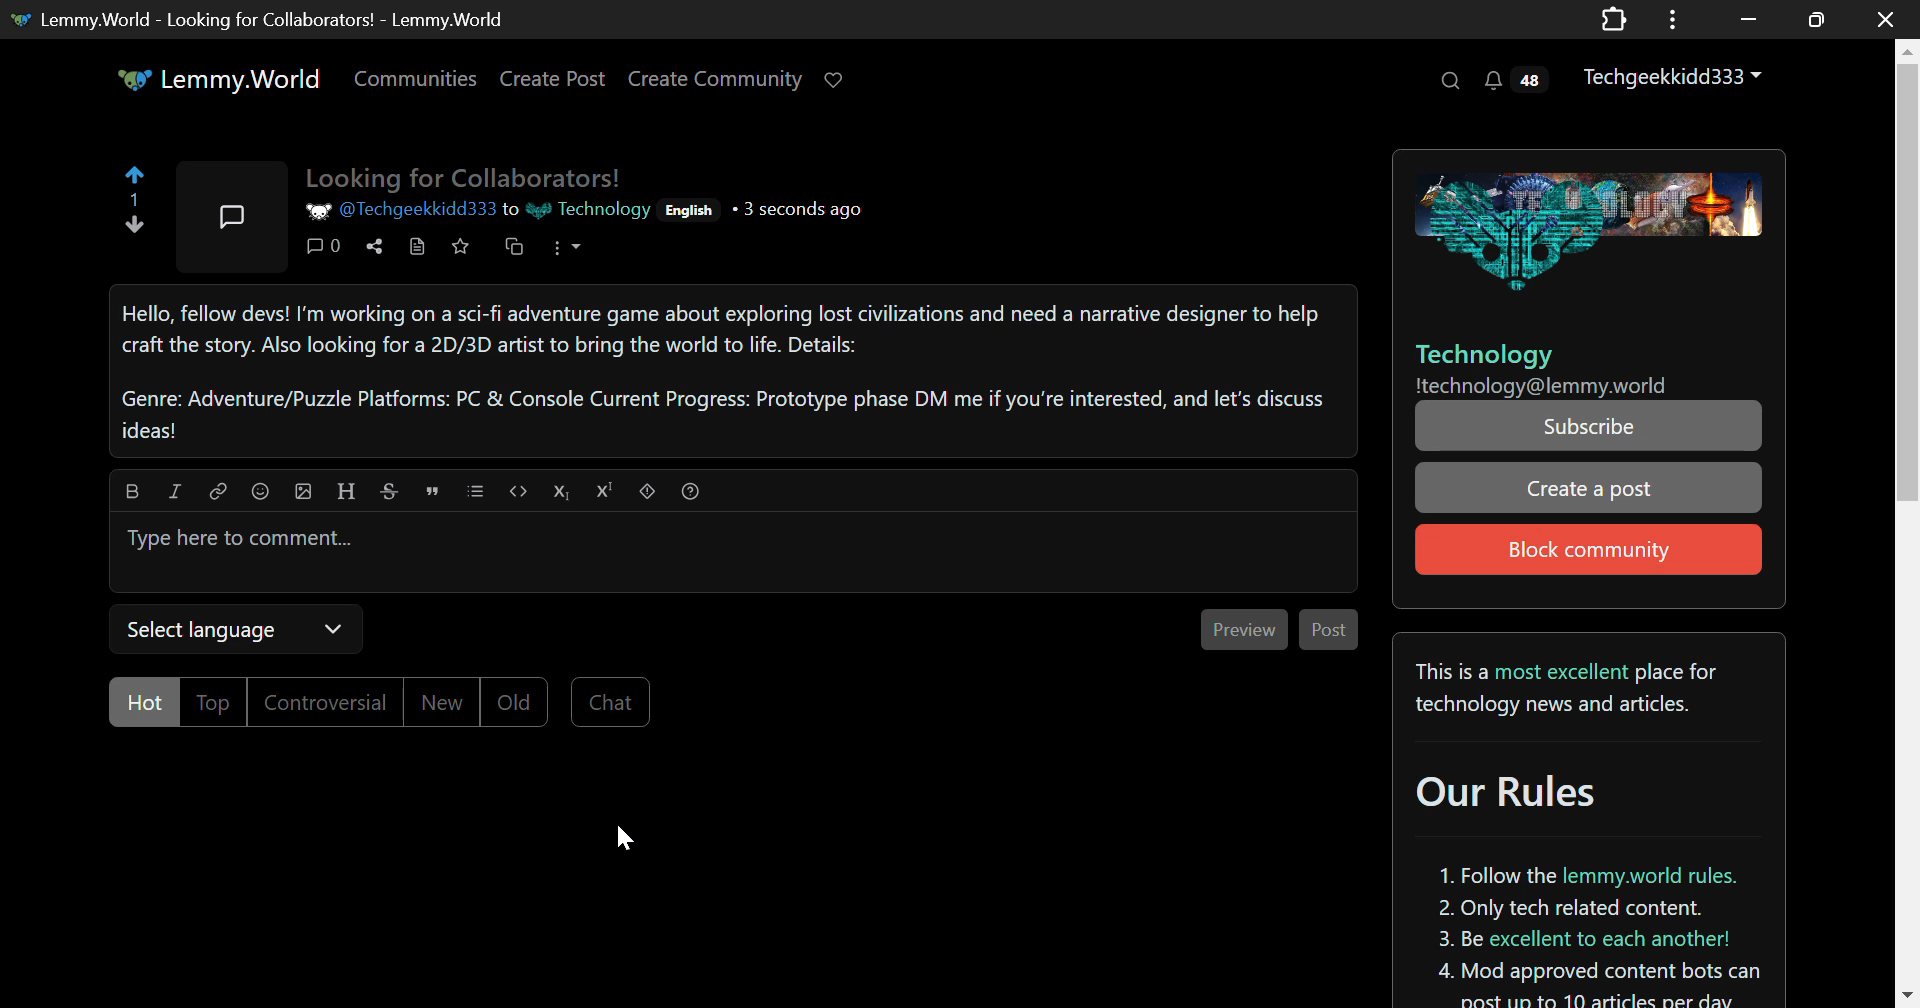  Describe the element at coordinates (583, 210) in the screenshot. I see `Technology` at that location.